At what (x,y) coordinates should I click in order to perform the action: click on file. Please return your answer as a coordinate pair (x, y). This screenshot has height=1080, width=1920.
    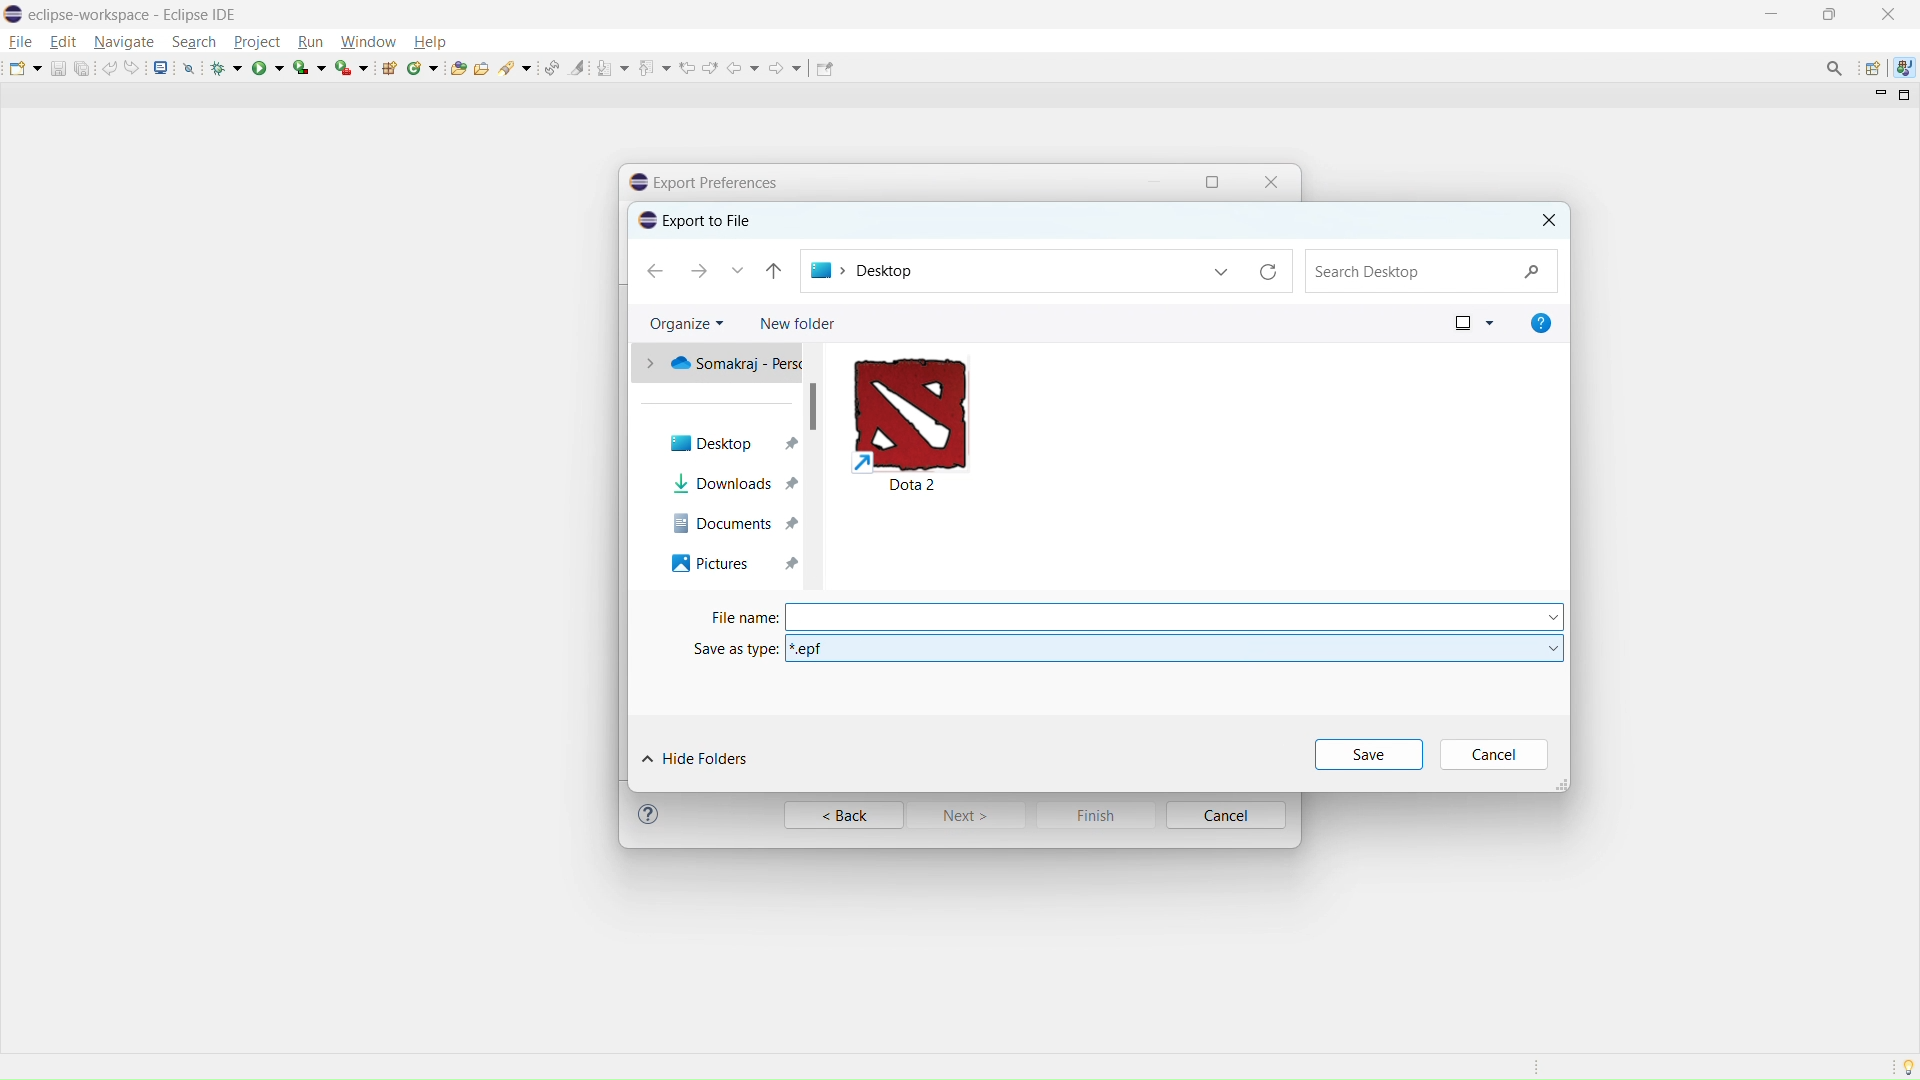
    Looking at the image, I should click on (22, 42).